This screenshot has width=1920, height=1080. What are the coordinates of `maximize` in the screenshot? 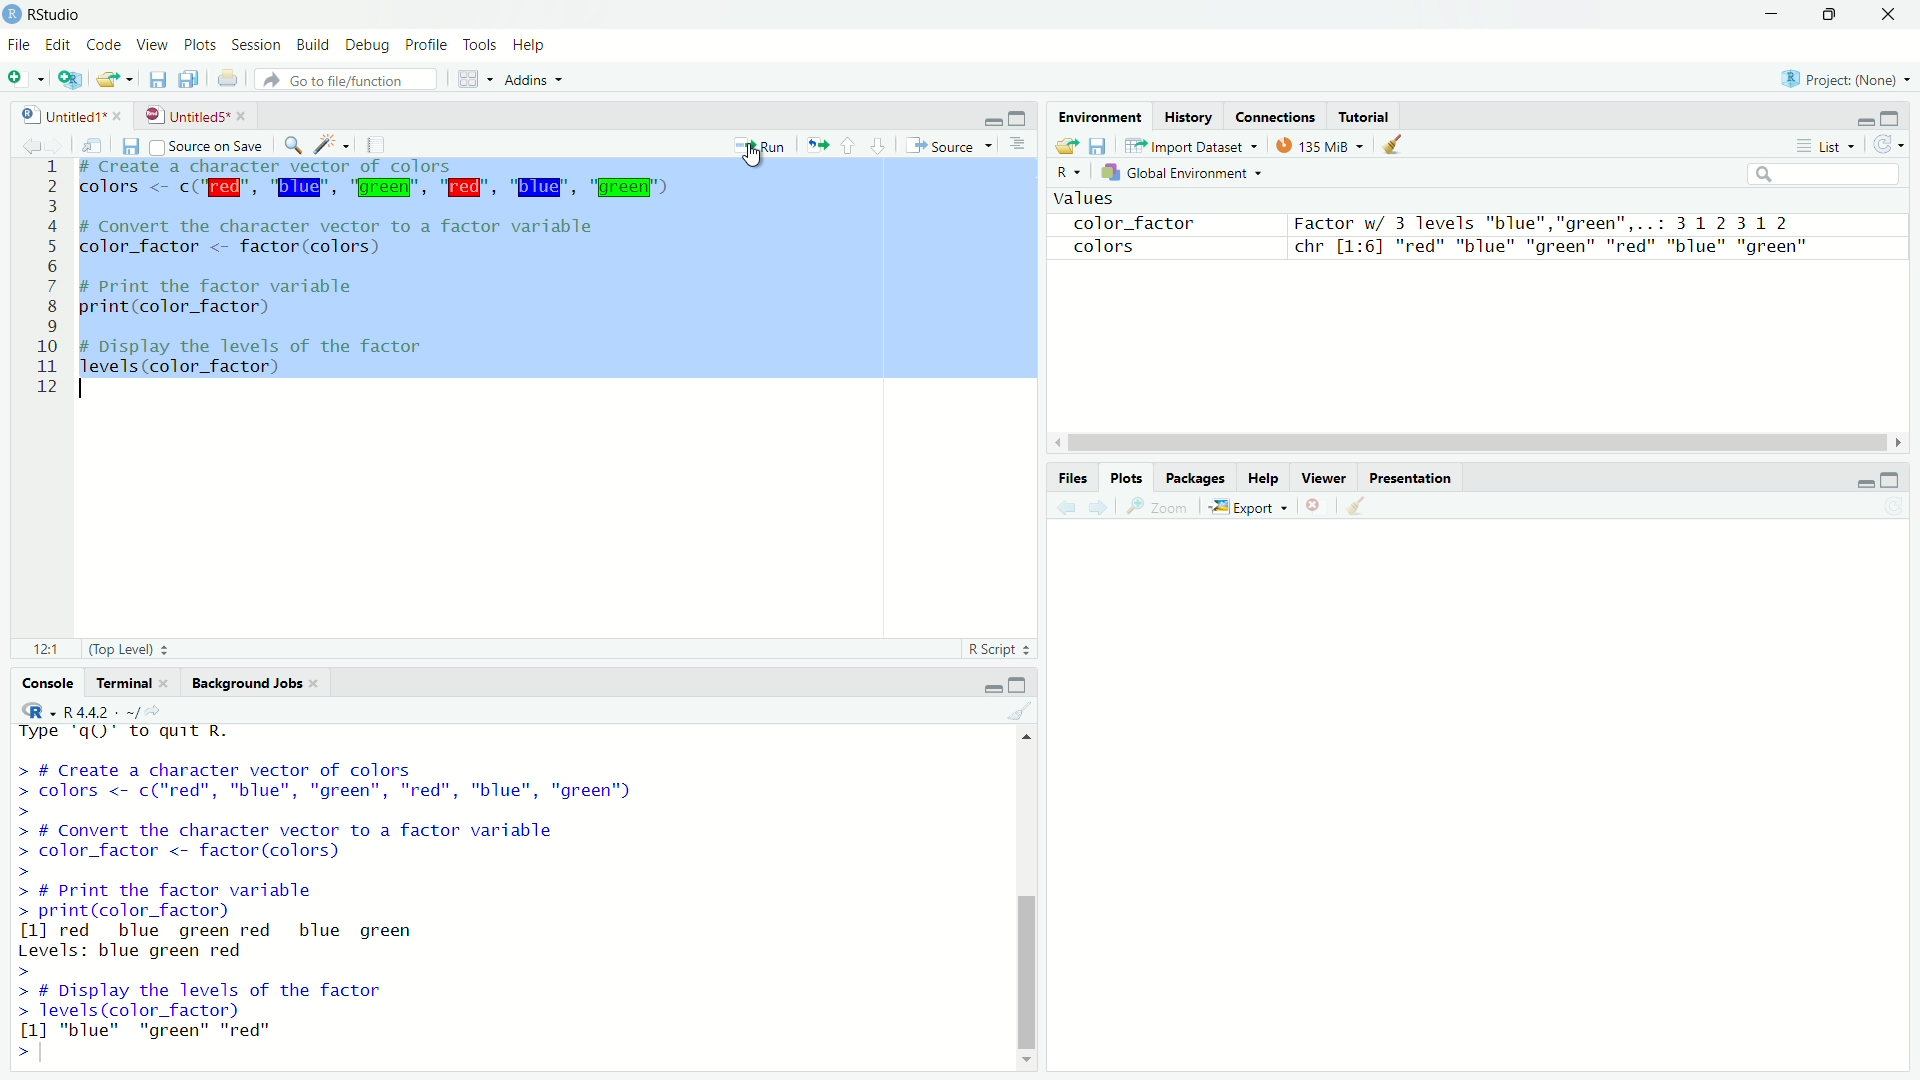 It's located at (1834, 13).